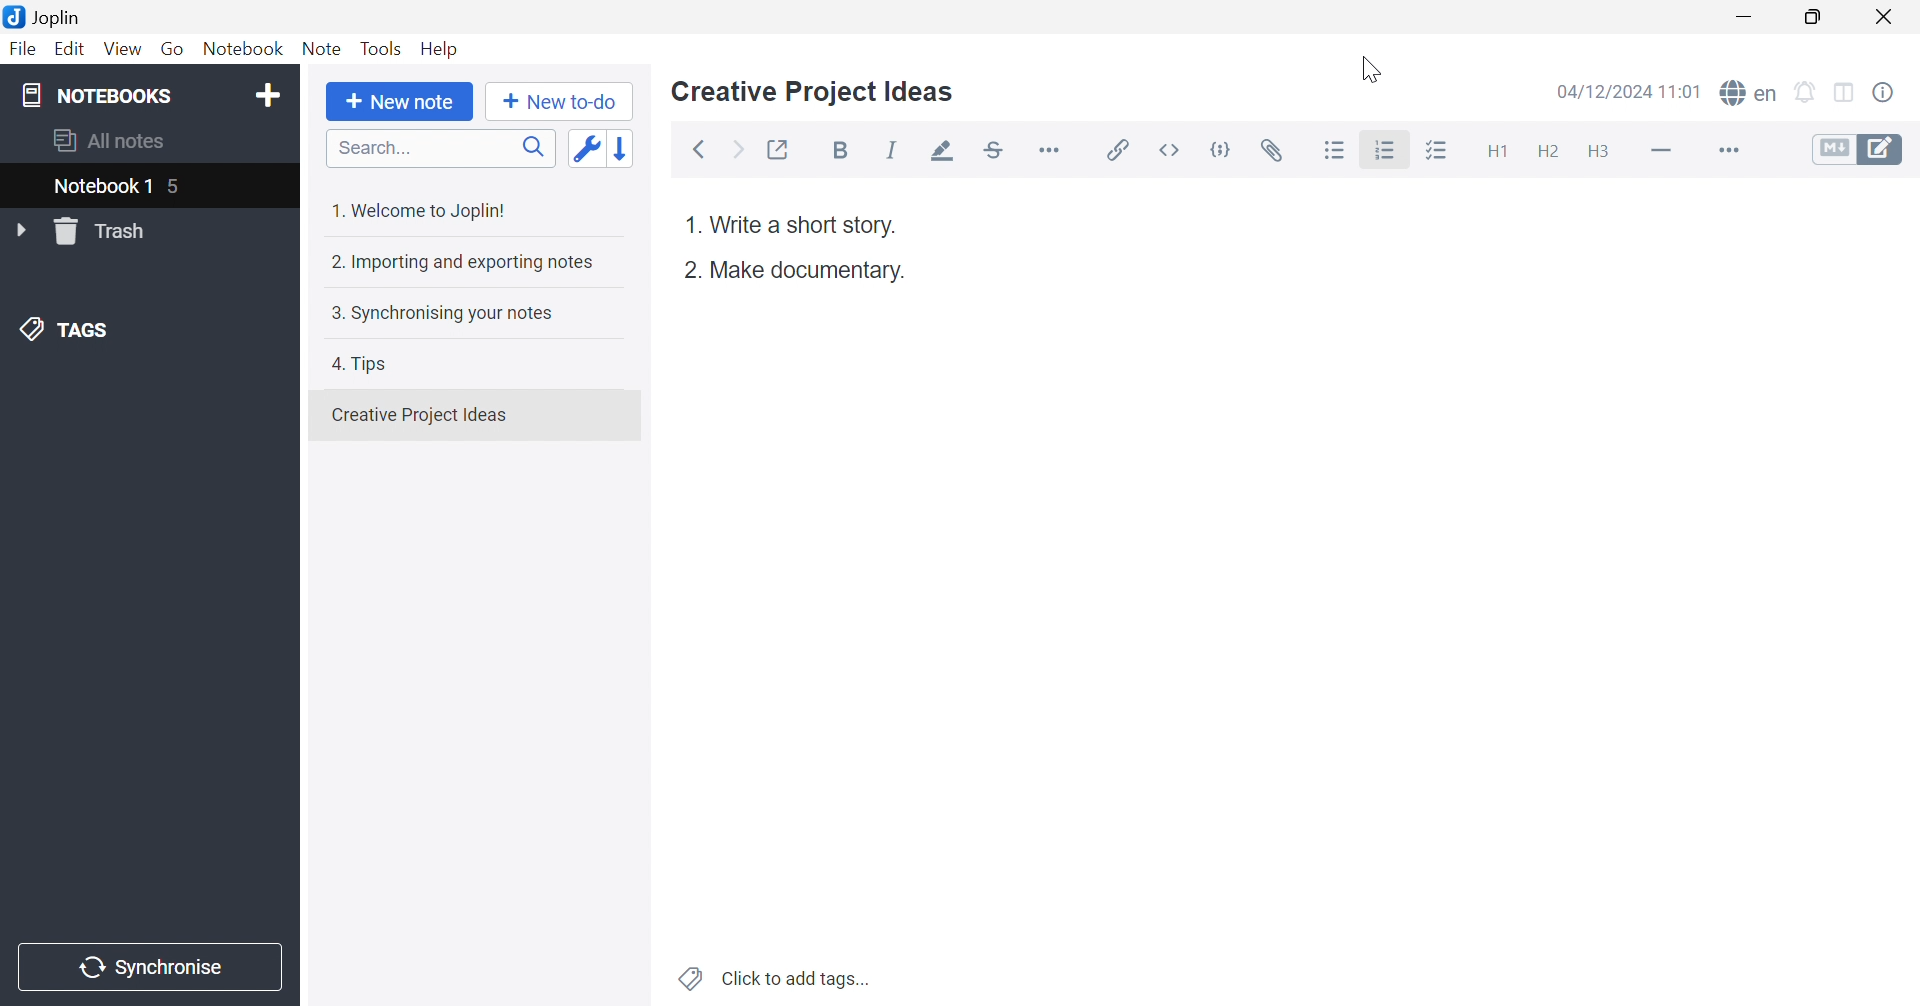 The height and width of the screenshot is (1006, 1920). What do you see at coordinates (692, 229) in the screenshot?
I see `1.` at bounding box center [692, 229].